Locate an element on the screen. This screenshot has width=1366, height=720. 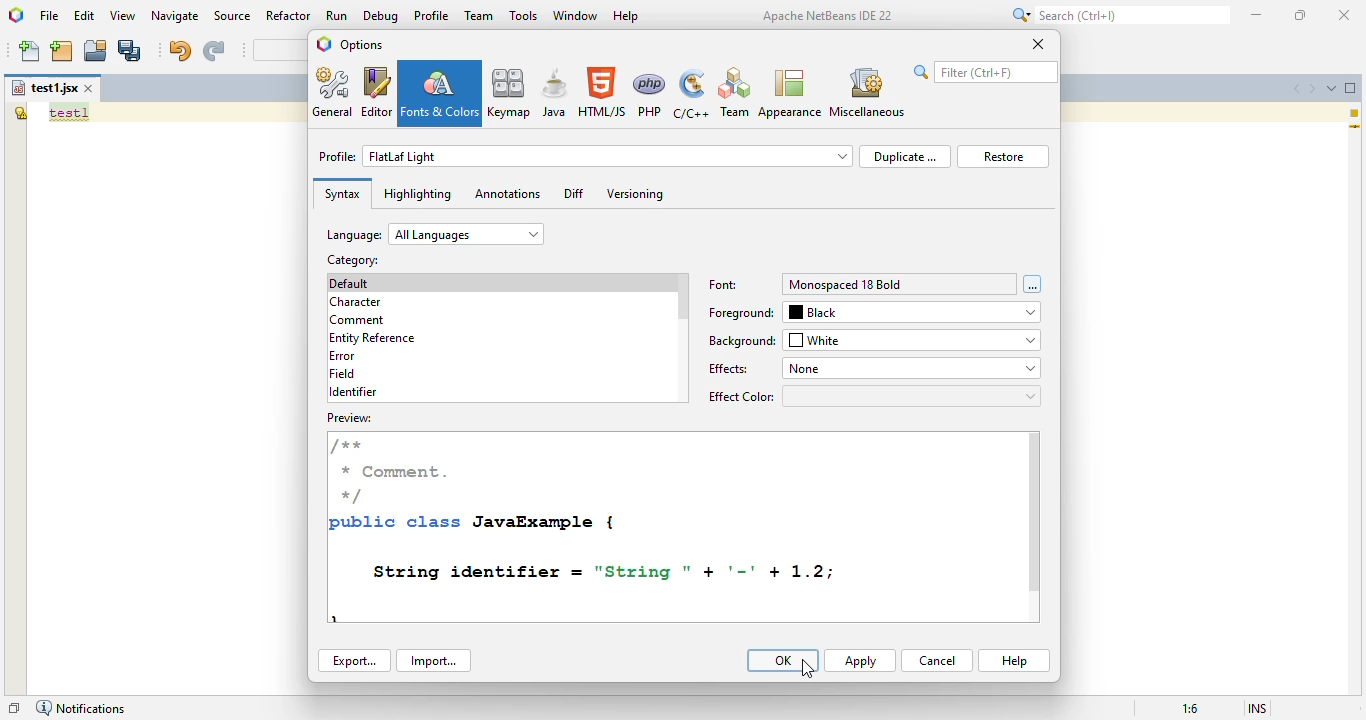
entity reference is located at coordinates (377, 337).